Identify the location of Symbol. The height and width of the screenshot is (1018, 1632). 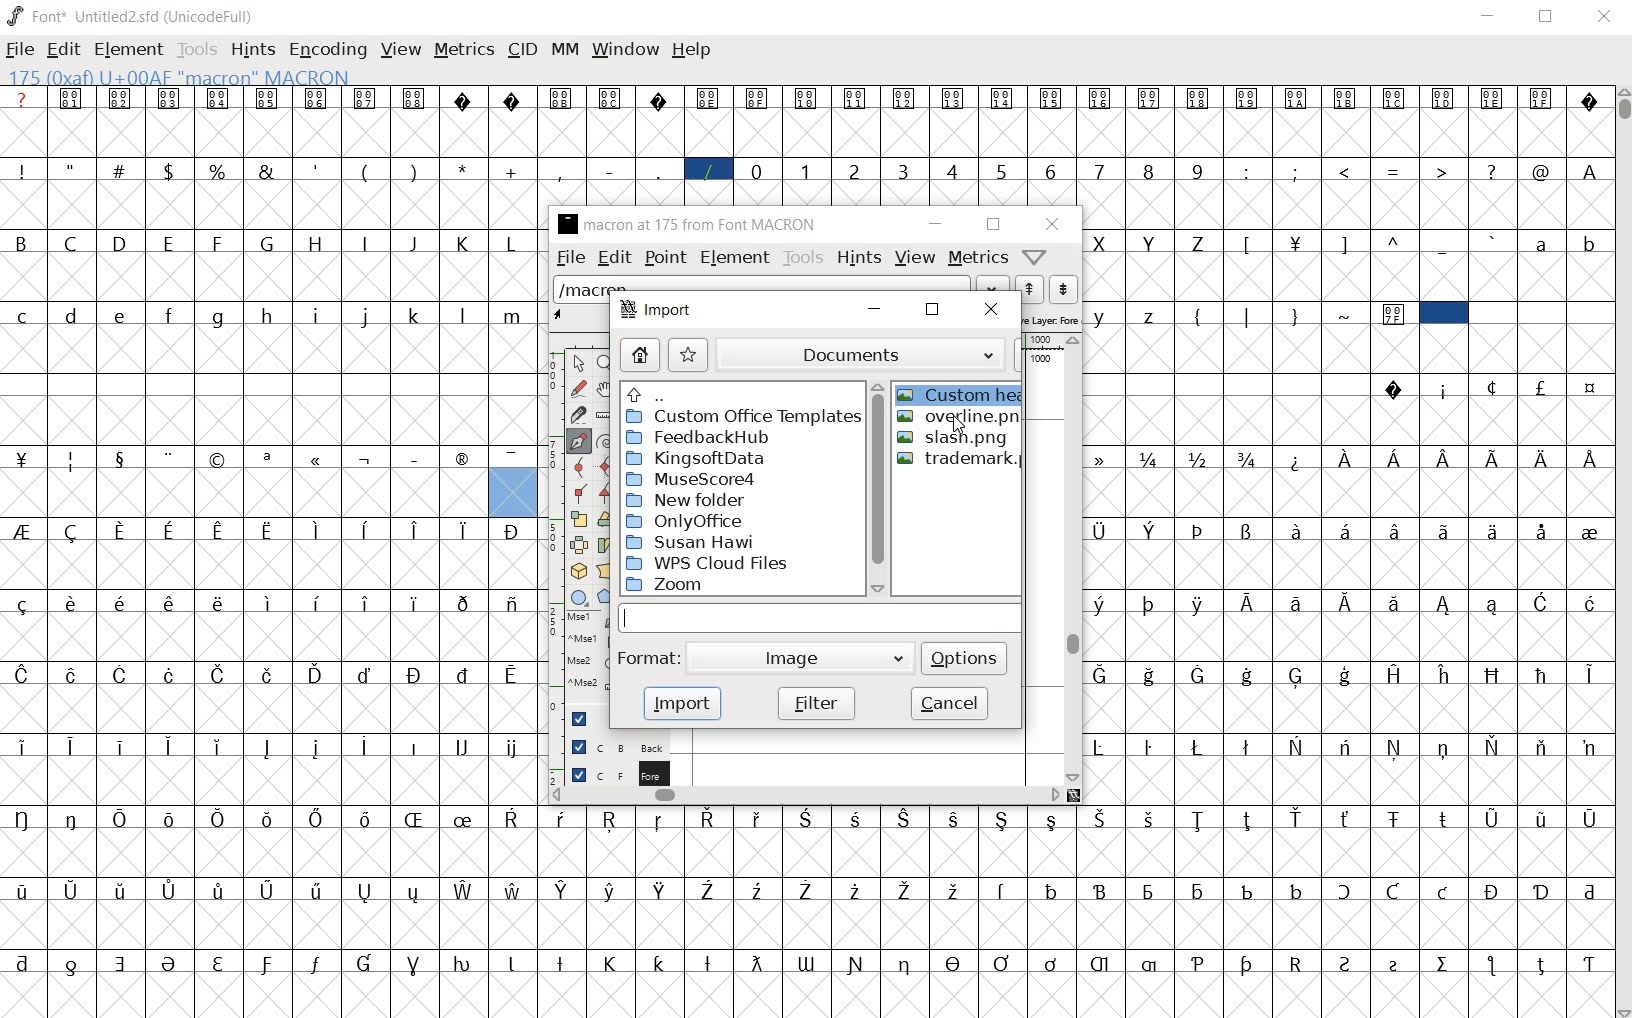
(271, 529).